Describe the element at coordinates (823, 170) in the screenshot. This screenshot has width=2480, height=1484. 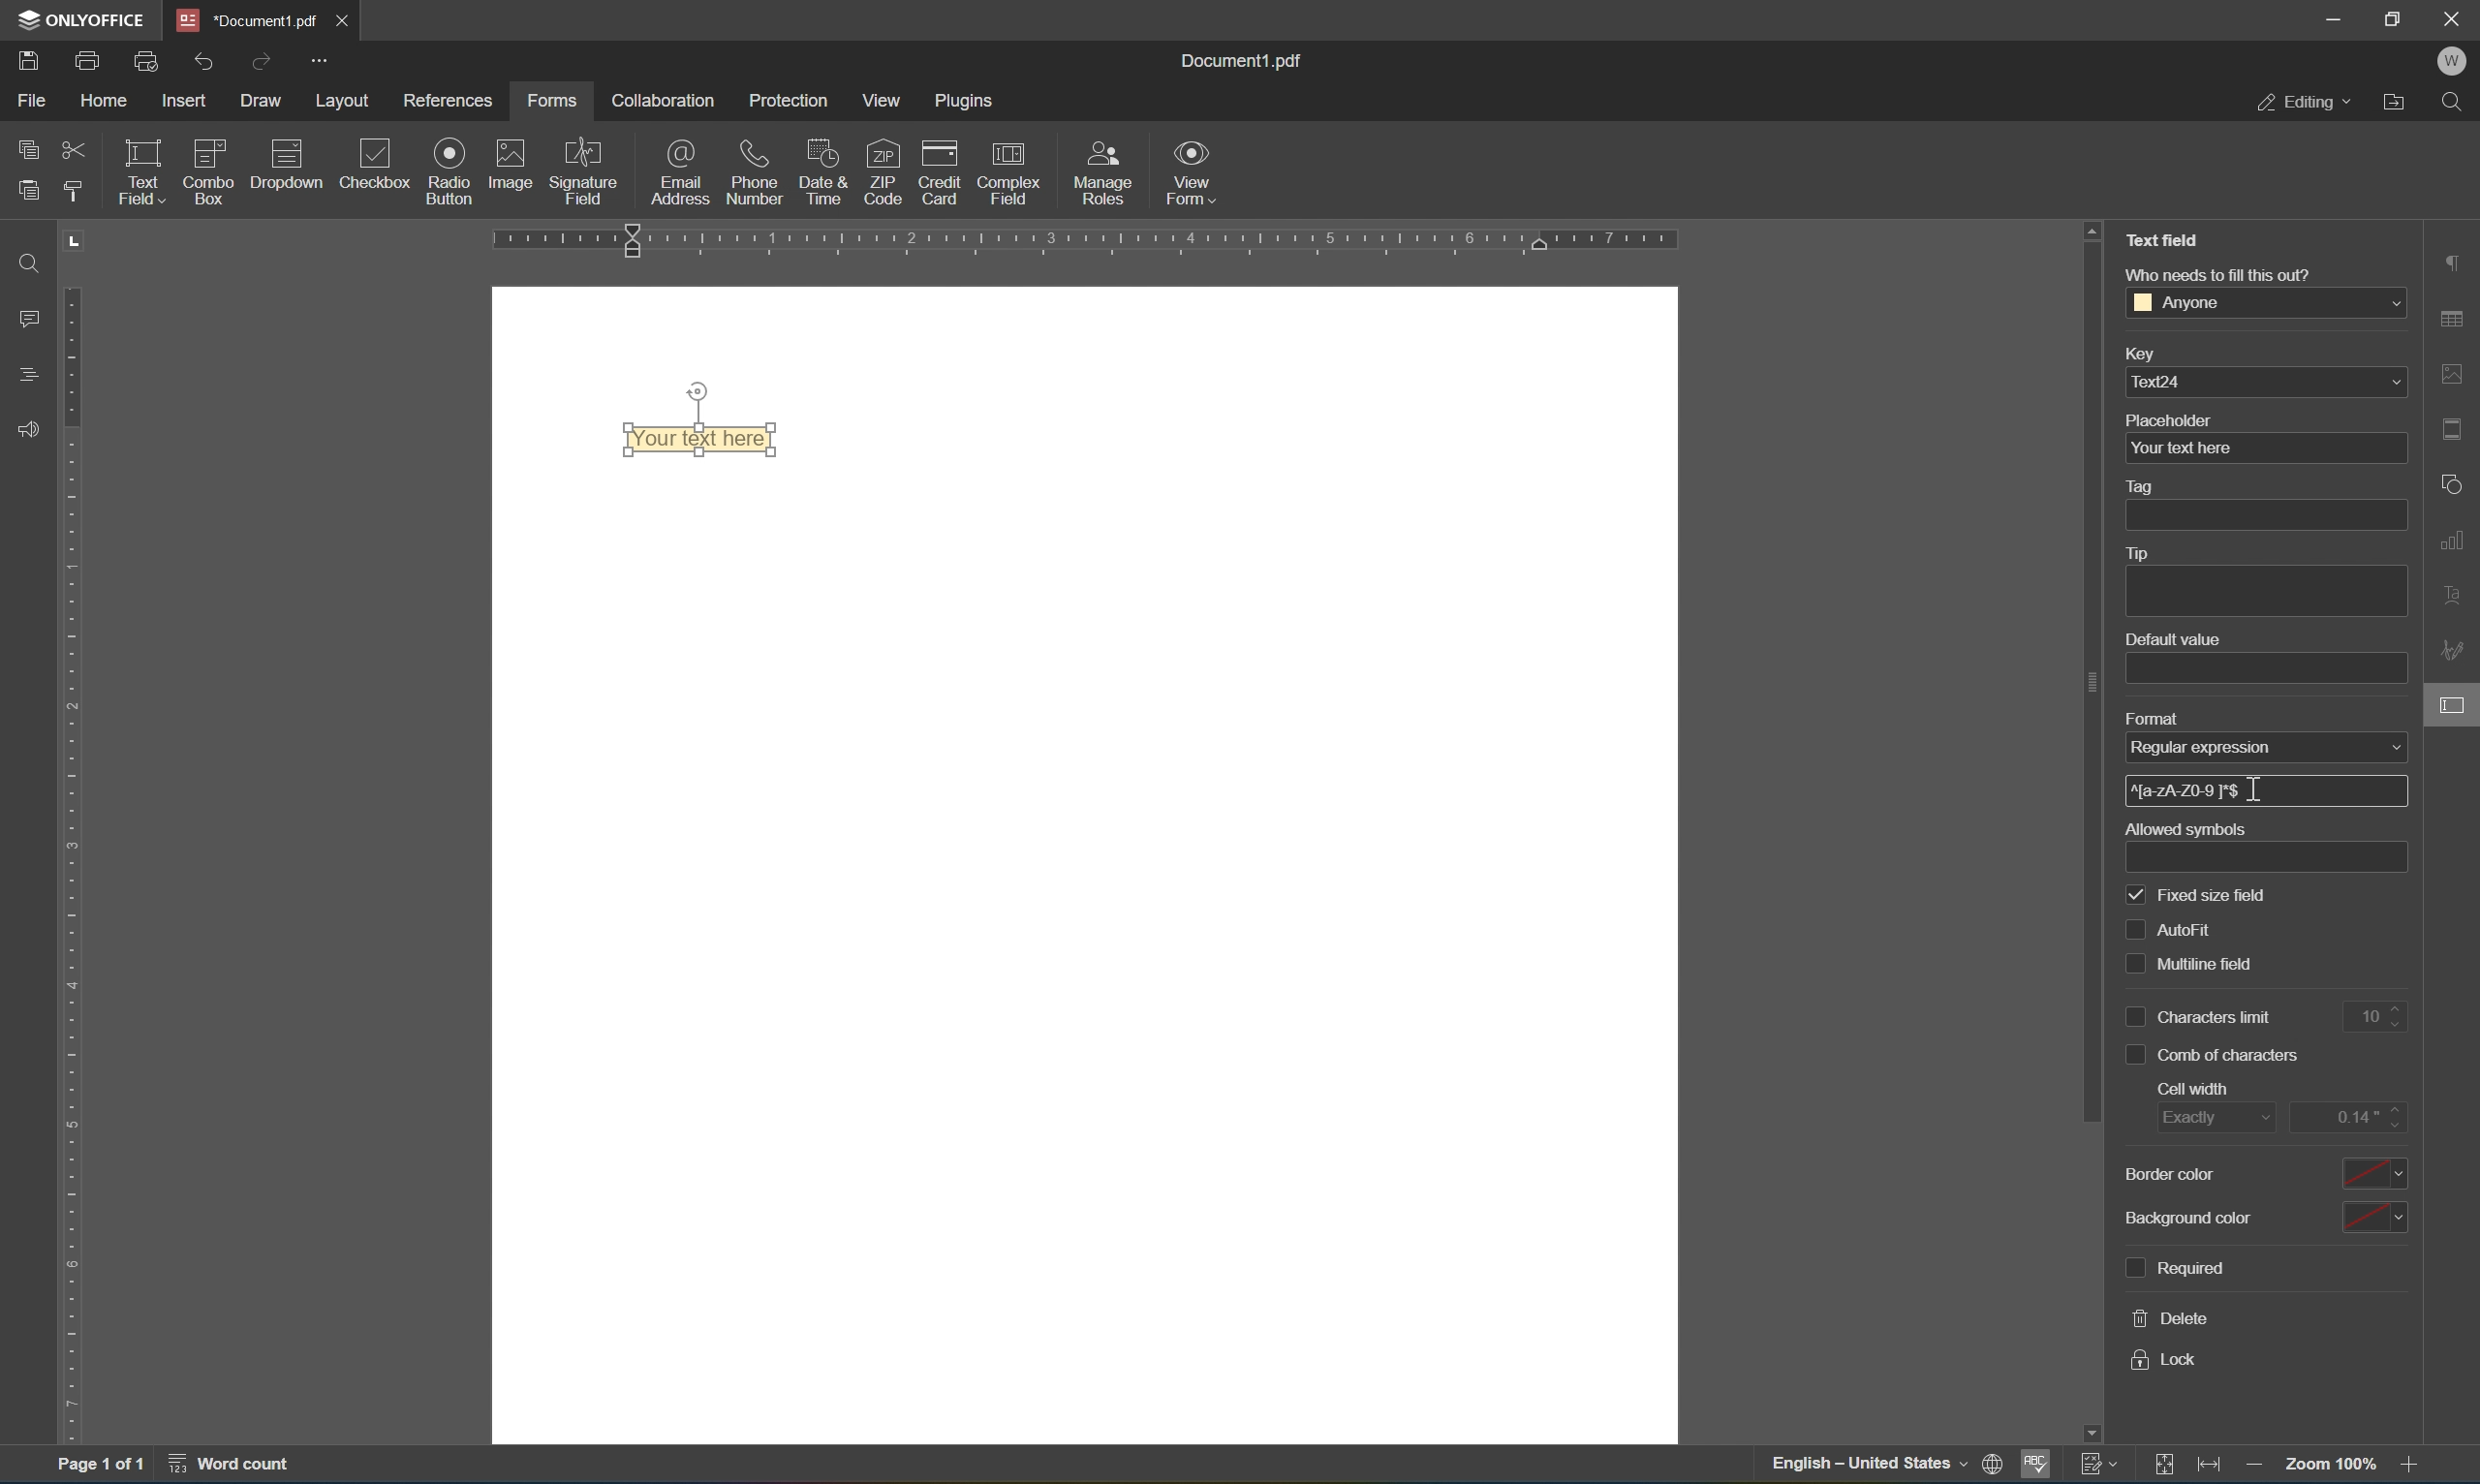
I see `date and time` at that location.